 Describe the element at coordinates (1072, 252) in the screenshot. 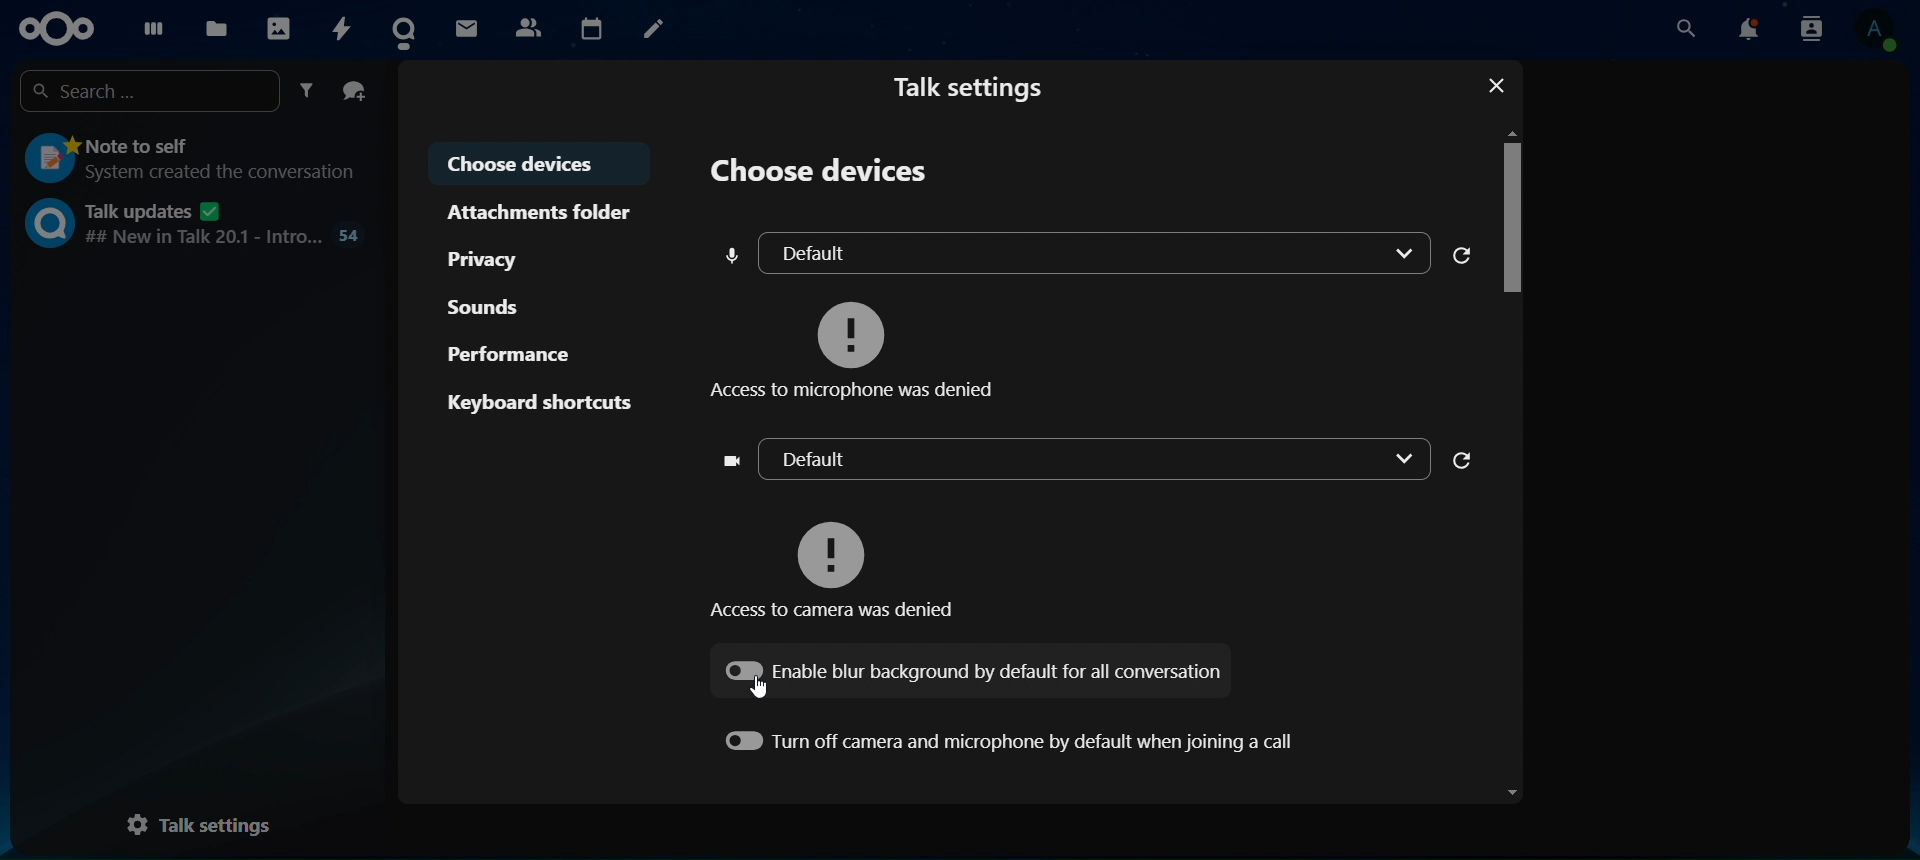

I see `default` at that location.